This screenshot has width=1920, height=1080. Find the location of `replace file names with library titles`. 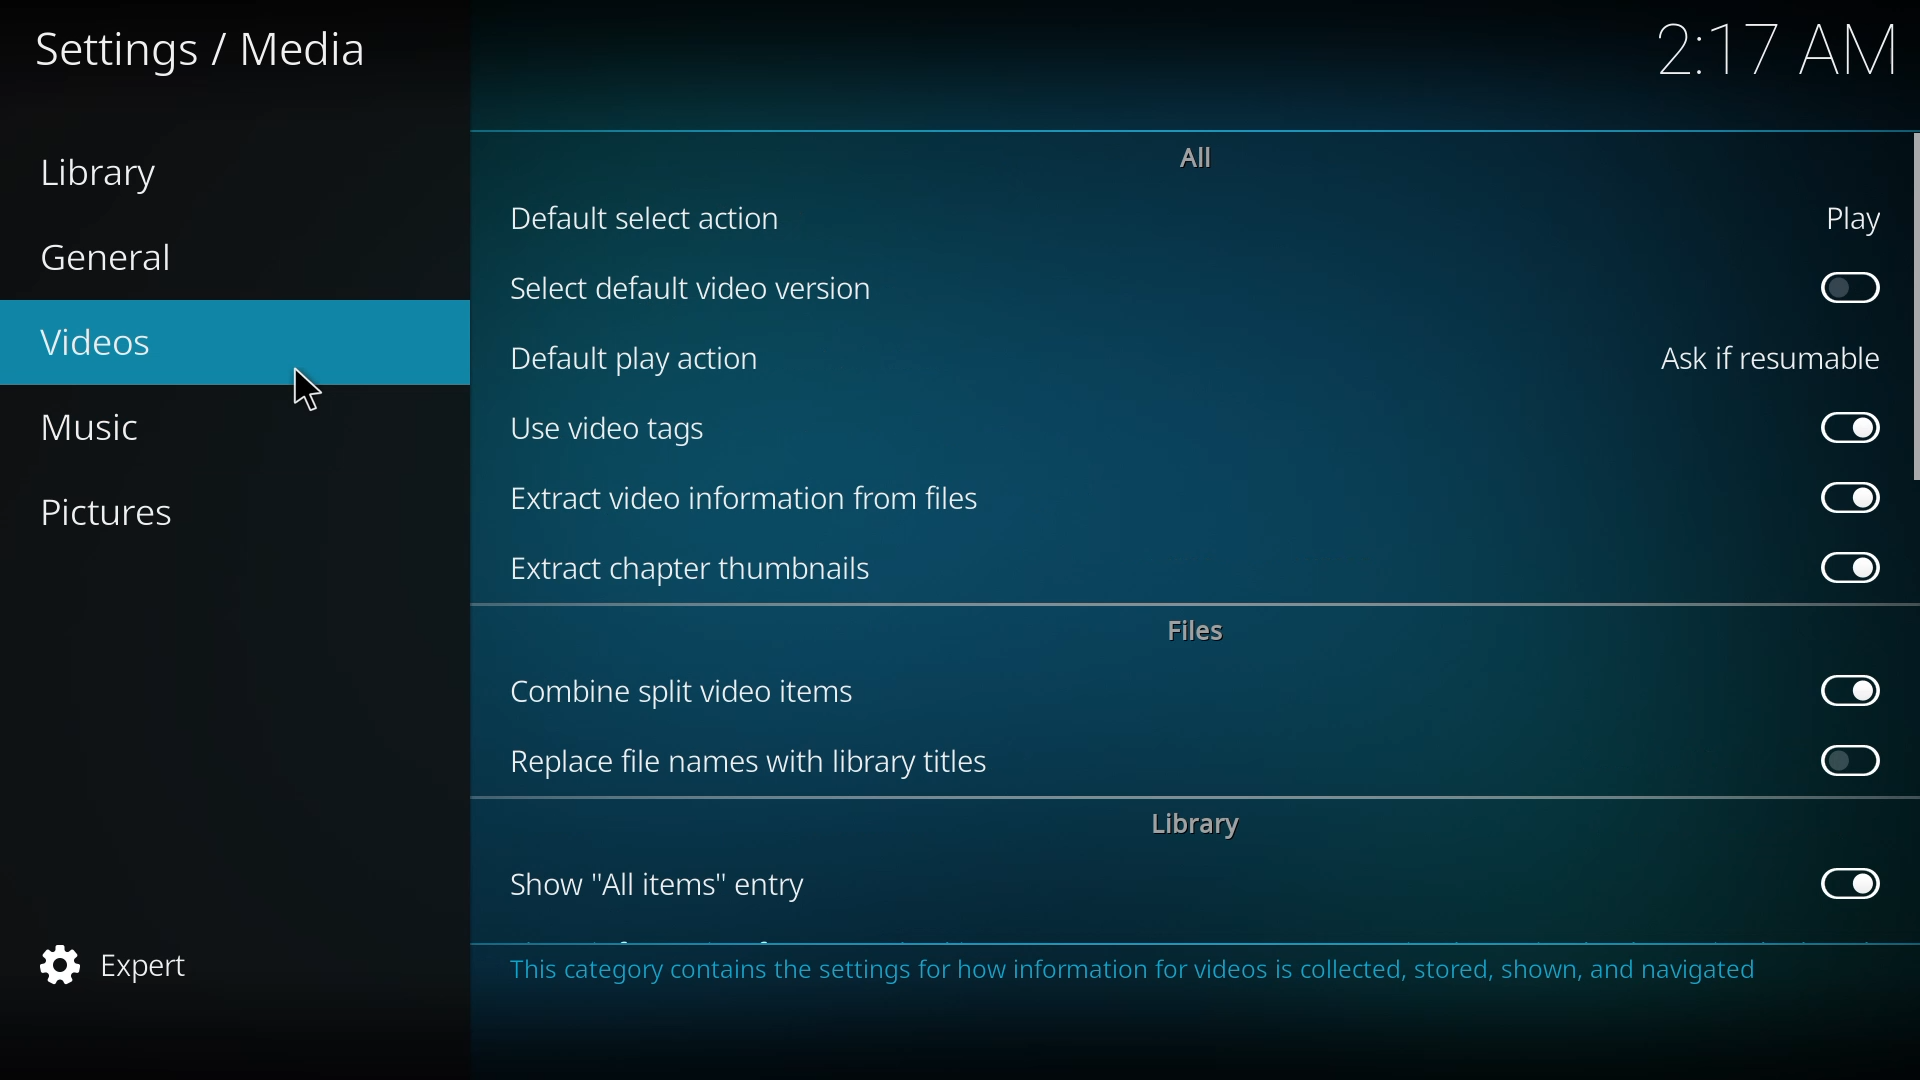

replace file names with library titles is located at coordinates (760, 765).